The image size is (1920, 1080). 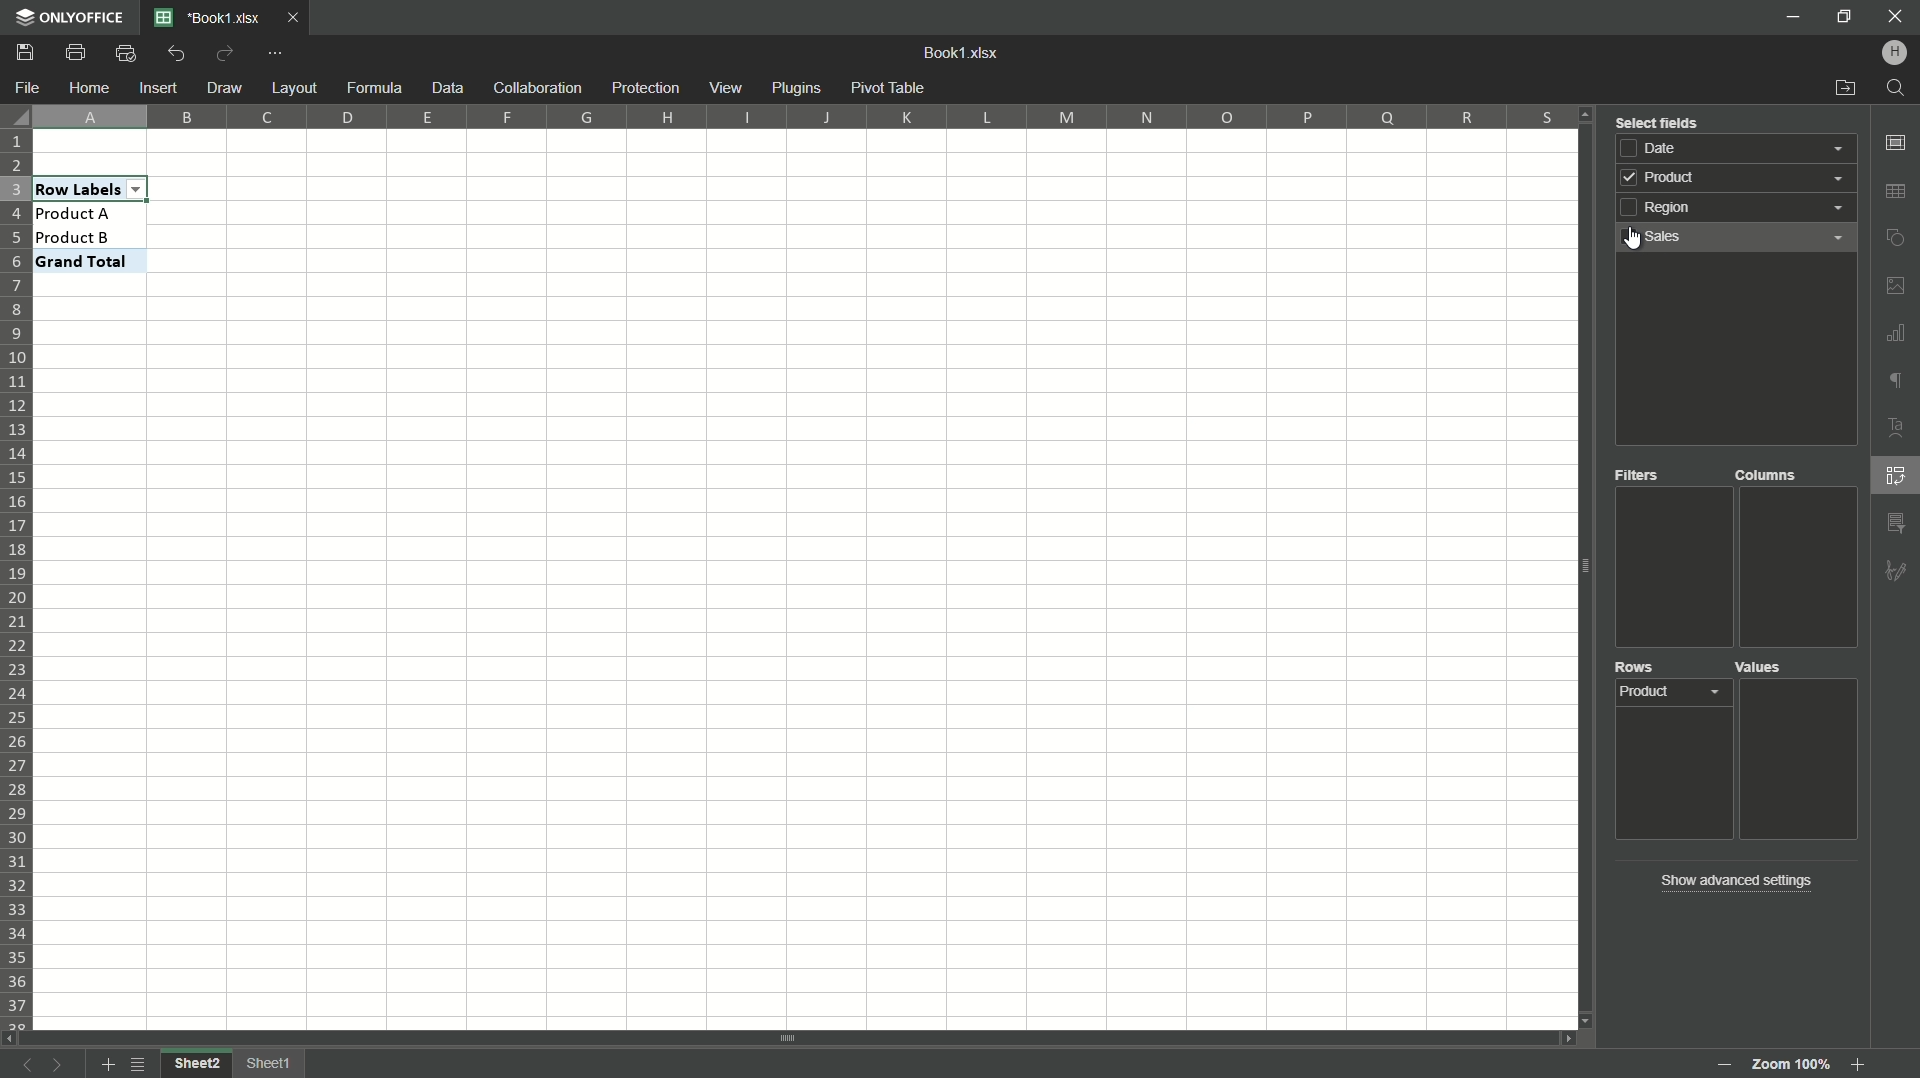 I want to click on scroll bar, so click(x=1583, y=568).